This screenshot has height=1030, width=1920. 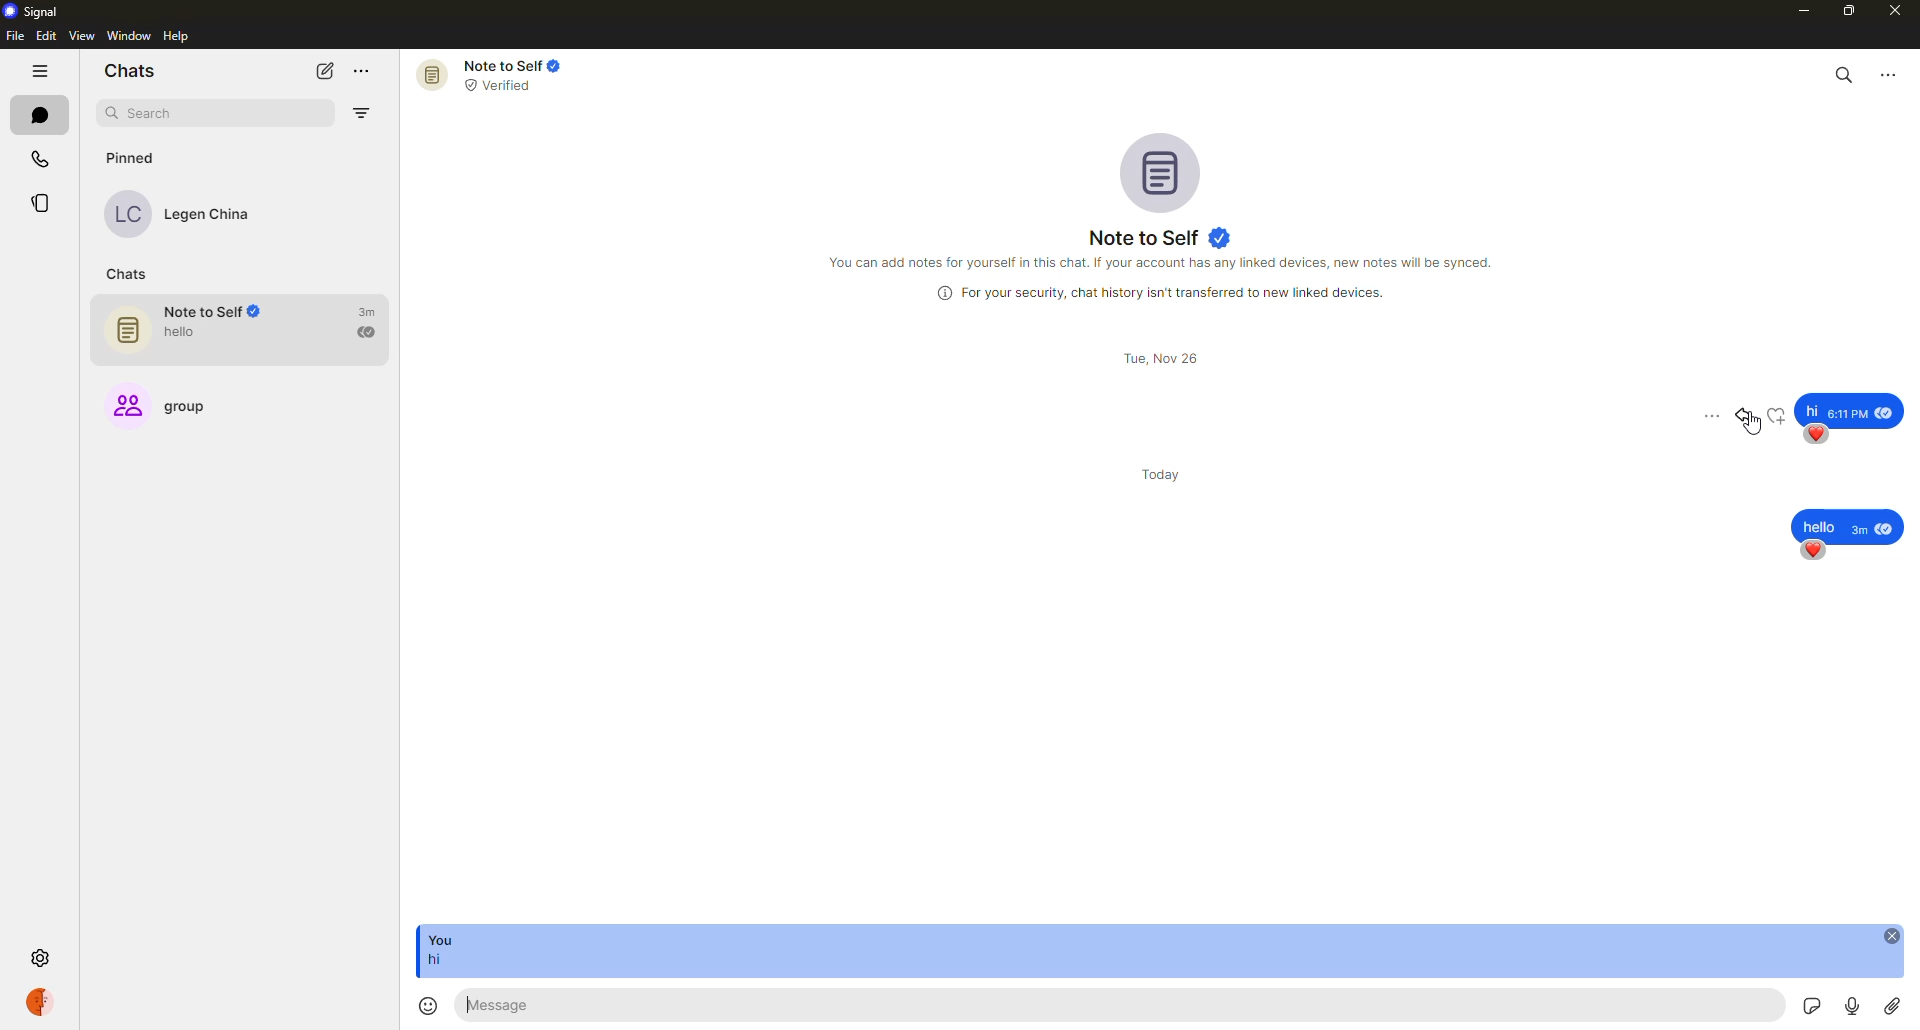 What do you see at coordinates (1891, 937) in the screenshot?
I see `close` at bounding box center [1891, 937].